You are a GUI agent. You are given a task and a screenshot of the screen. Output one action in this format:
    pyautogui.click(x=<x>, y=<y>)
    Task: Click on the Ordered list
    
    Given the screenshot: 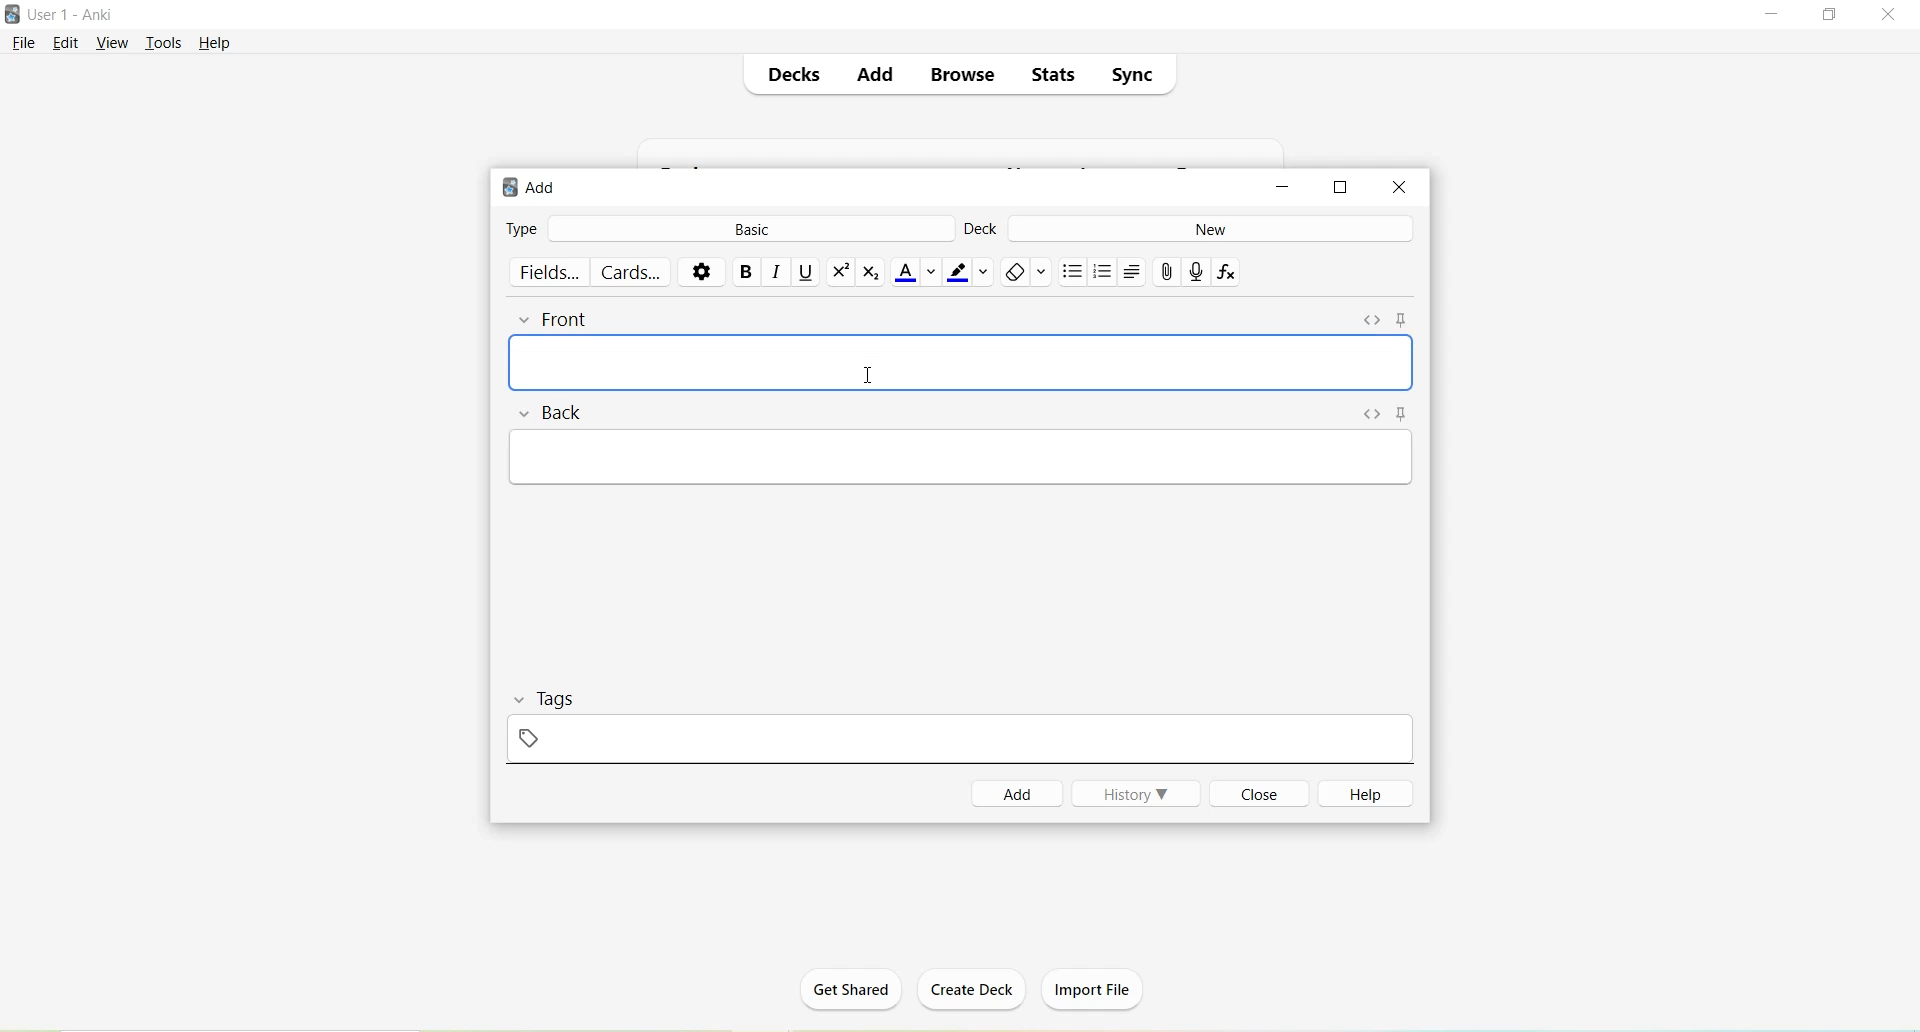 What is the action you would take?
    pyautogui.click(x=1103, y=273)
    